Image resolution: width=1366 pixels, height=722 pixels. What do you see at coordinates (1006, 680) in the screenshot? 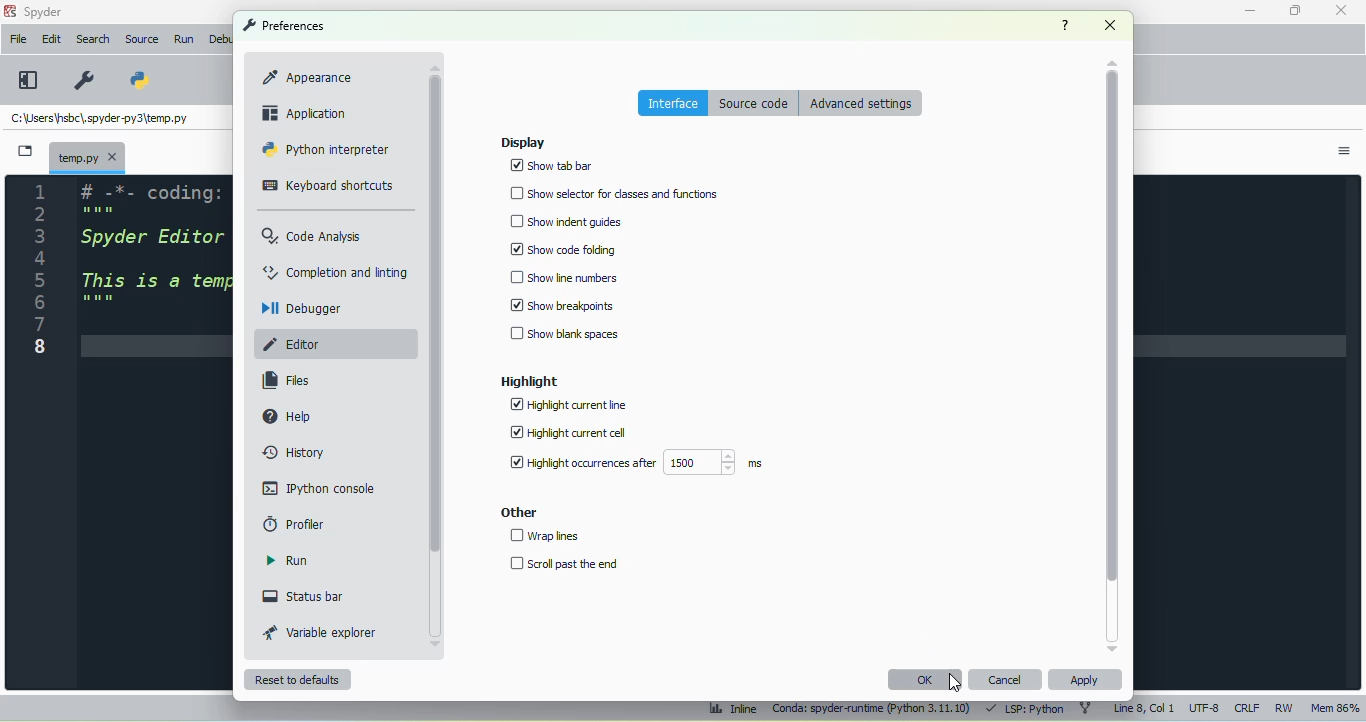
I see `cancel` at bounding box center [1006, 680].